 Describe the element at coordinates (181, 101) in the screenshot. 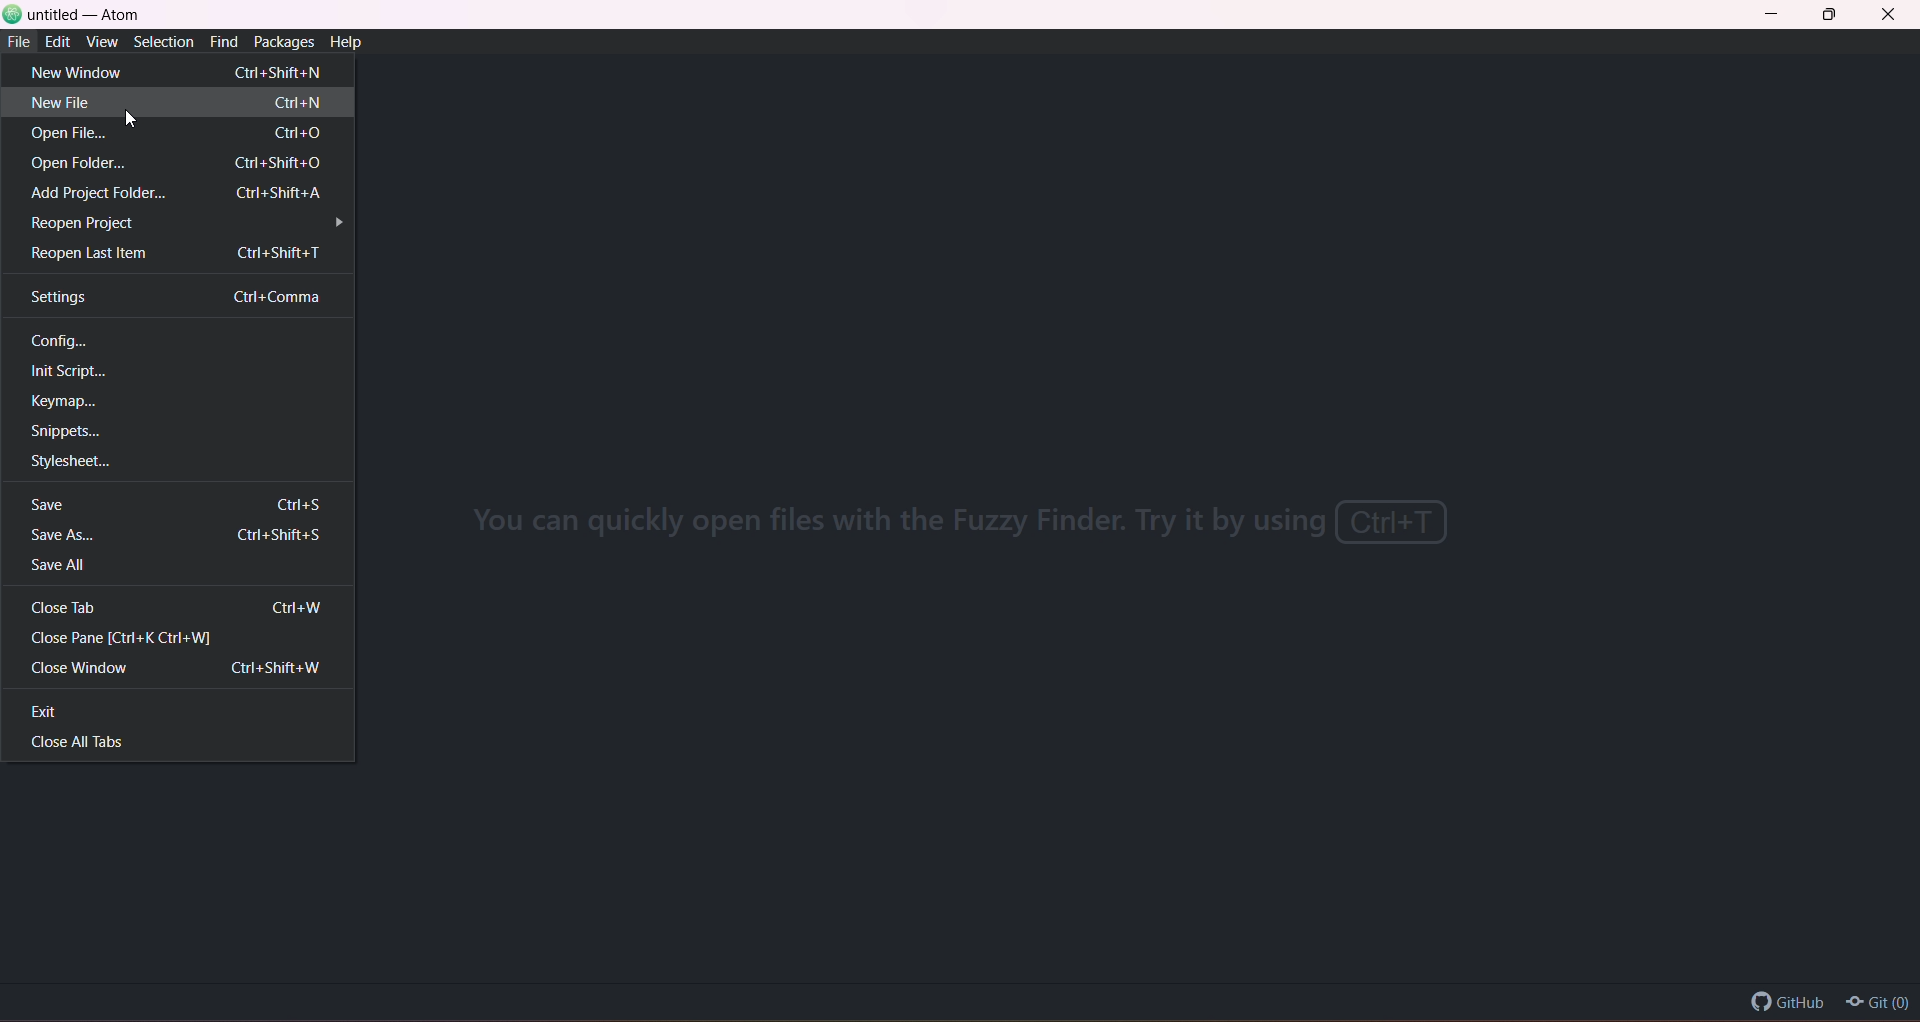

I see `New File Ctrl+N` at that location.